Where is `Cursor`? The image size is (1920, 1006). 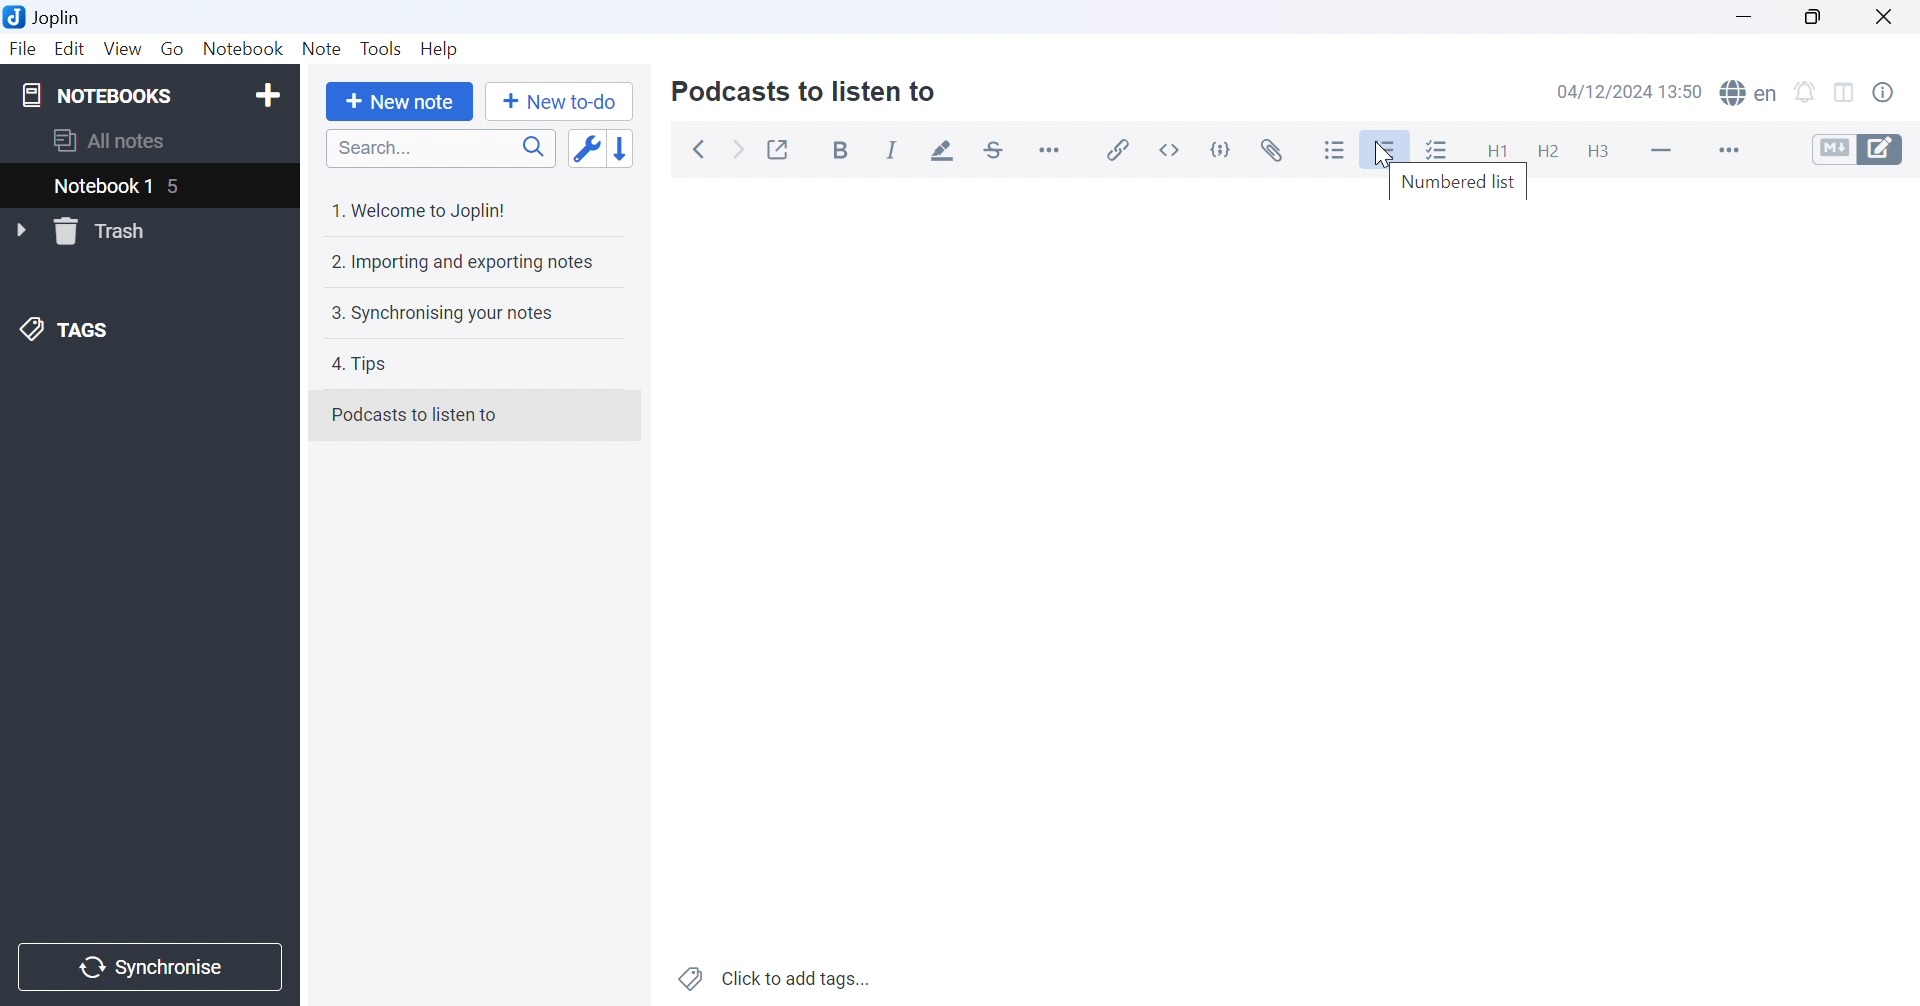 Cursor is located at coordinates (1385, 153).